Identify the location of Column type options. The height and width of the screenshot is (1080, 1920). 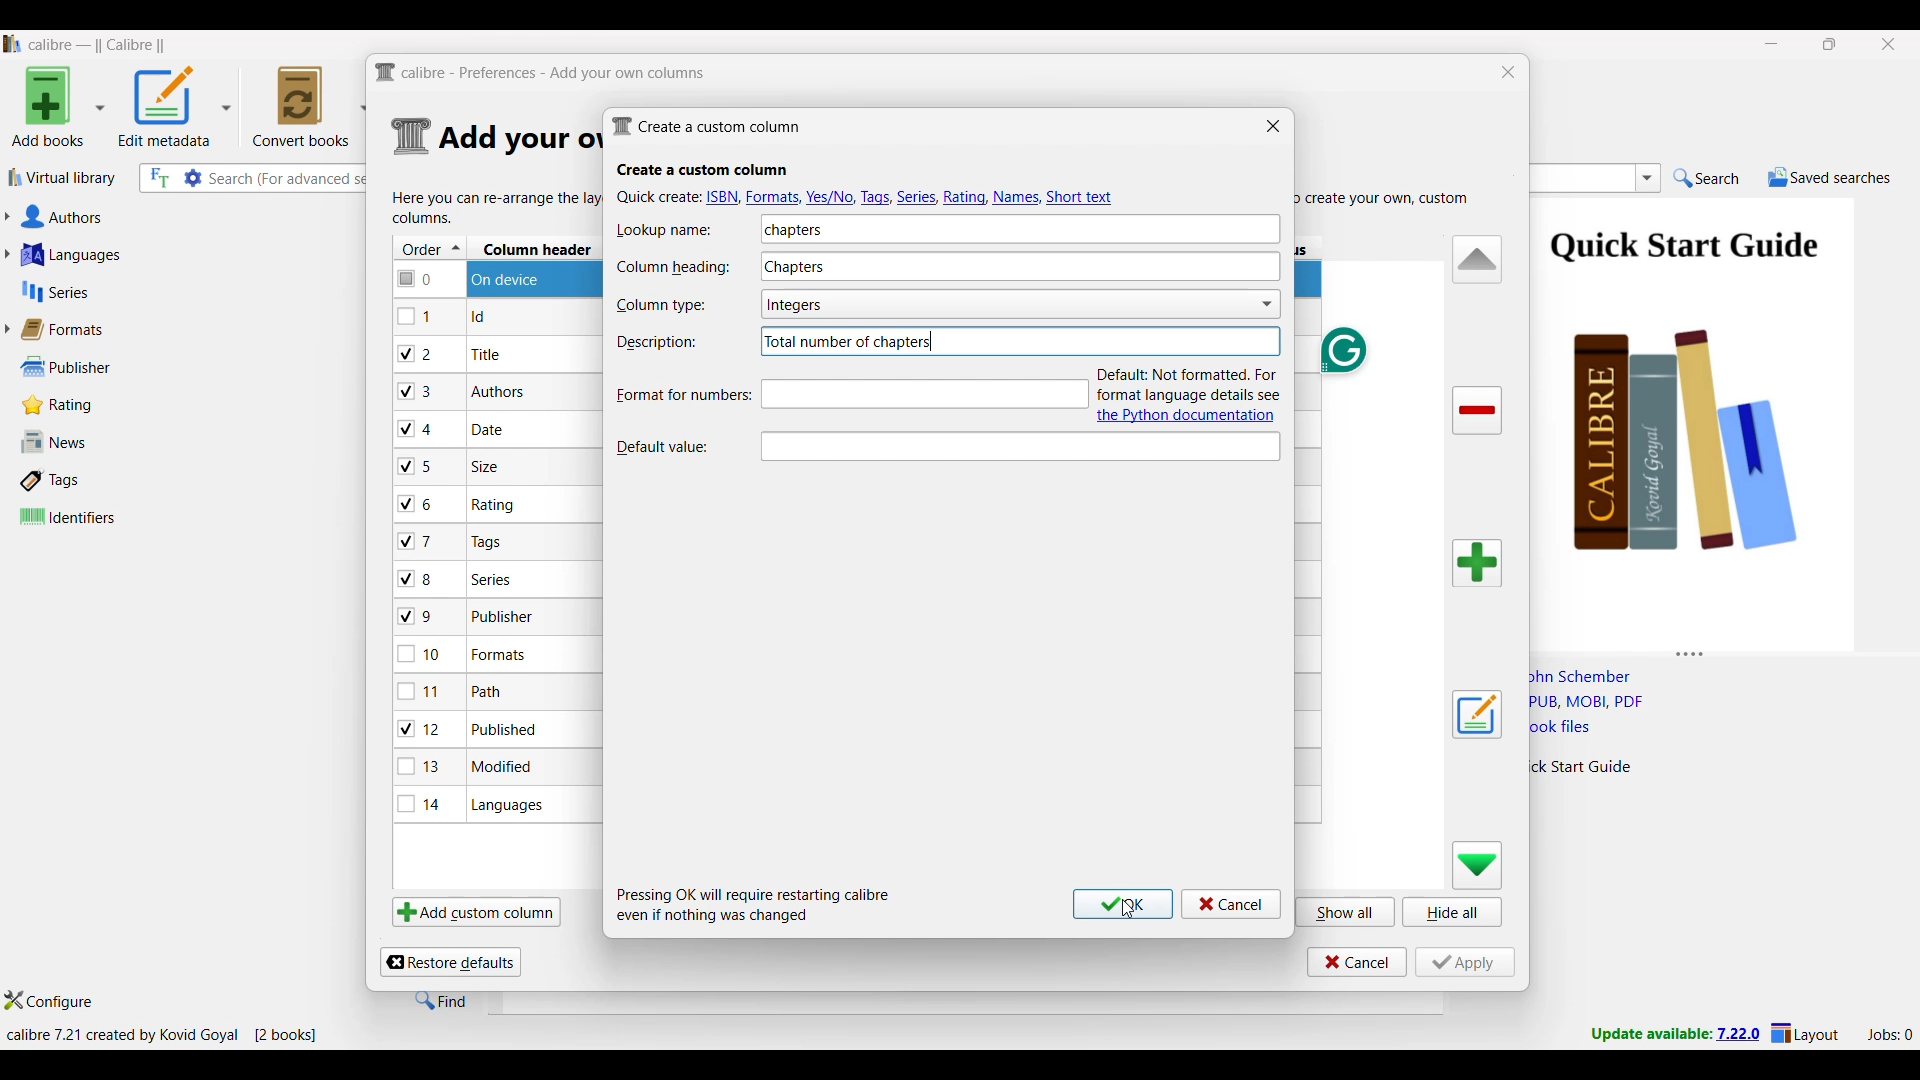
(945, 306).